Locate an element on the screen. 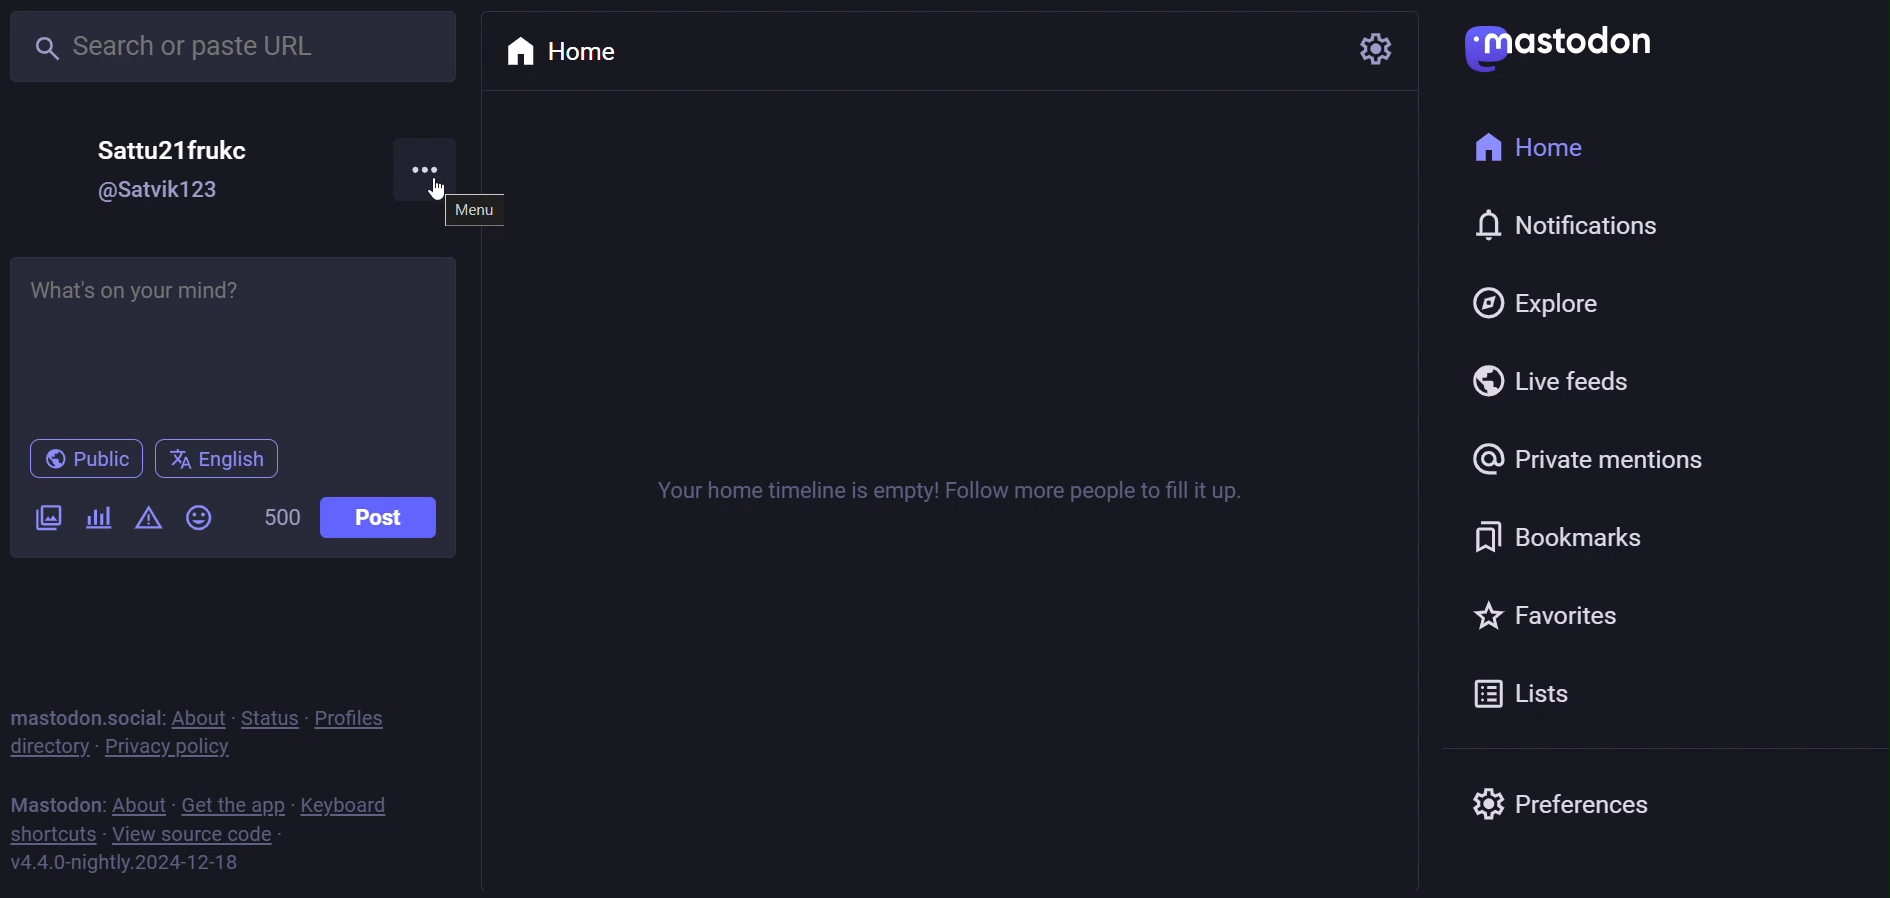 This screenshot has height=898, width=1890. english is located at coordinates (215, 458).